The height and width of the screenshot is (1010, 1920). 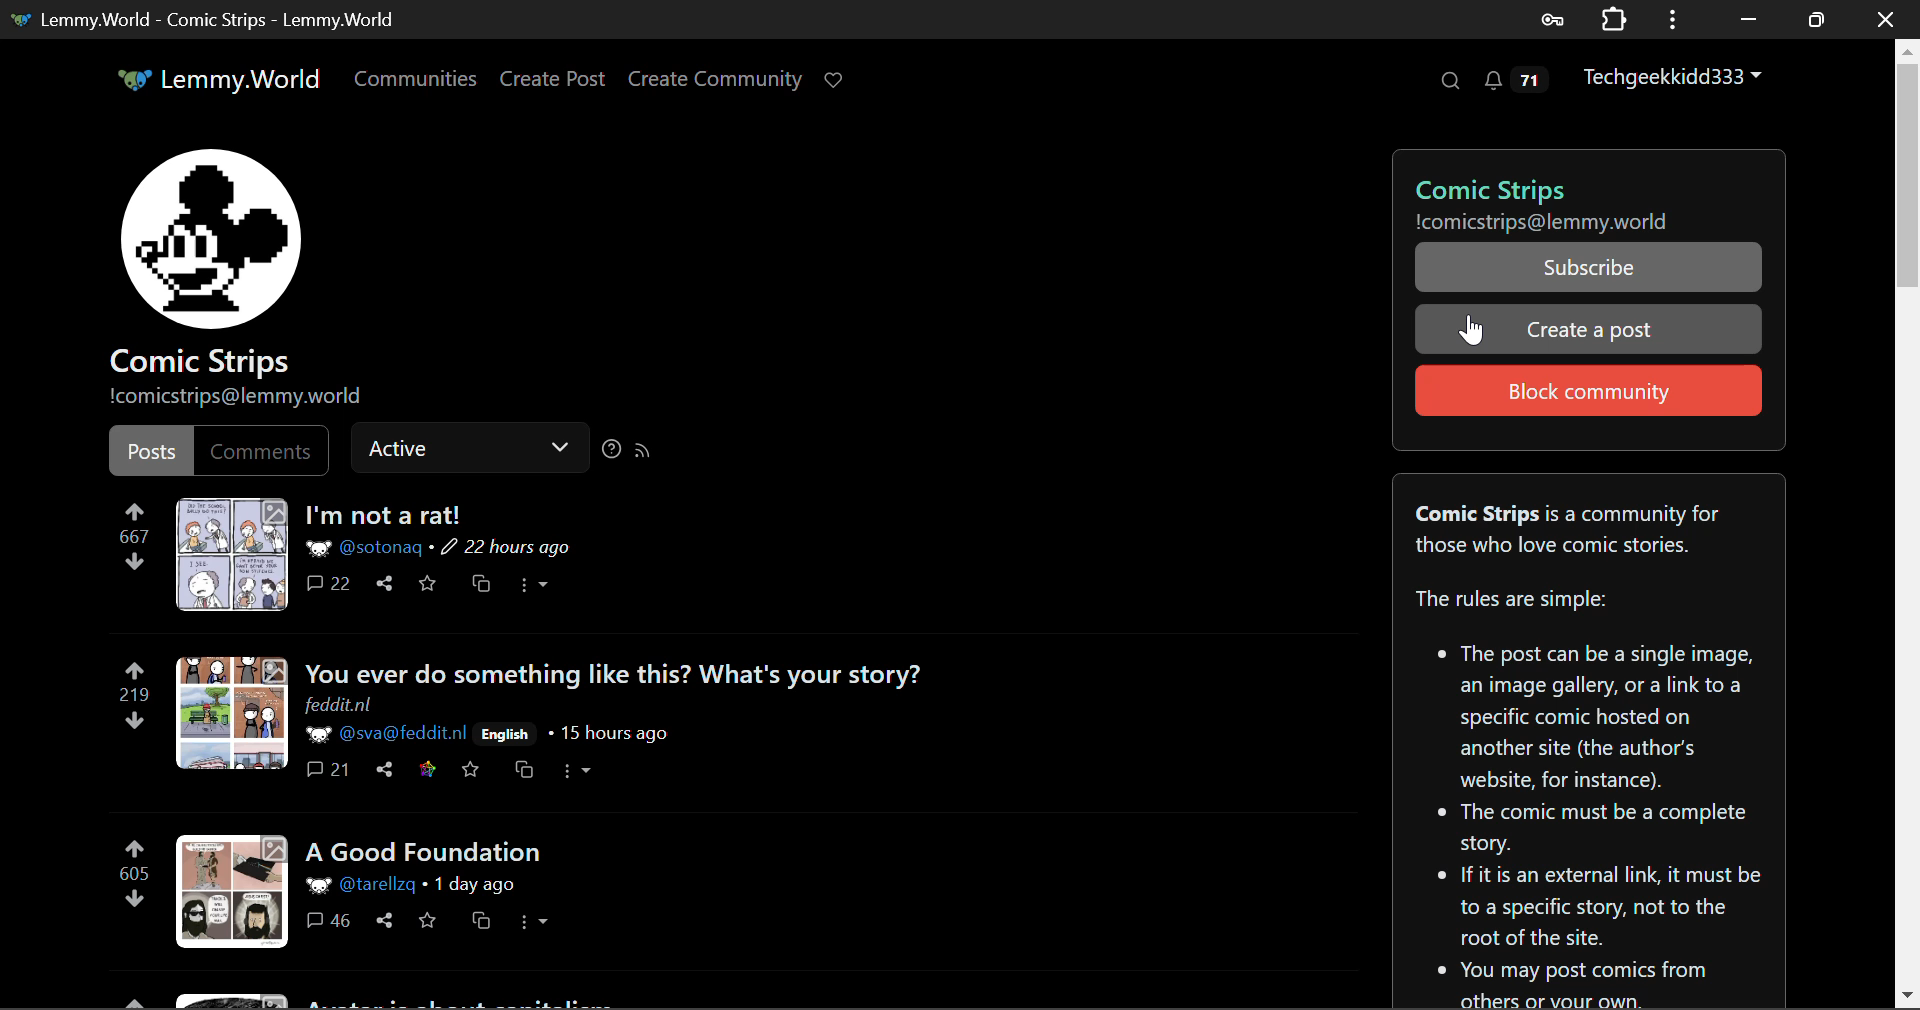 What do you see at coordinates (1592, 739) in the screenshot?
I see `Comic Strips is a community for those who love comic stories. The rules are simple:* The post can be a single image, an image gallery, or a link to a specific comic hosted on another site (the author's website, for instance).* The comic must be a complete story. If it is an external link, it must be to a specific story, not to the root of the site.* You may post comics from others or your own.` at bounding box center [1592, 739].